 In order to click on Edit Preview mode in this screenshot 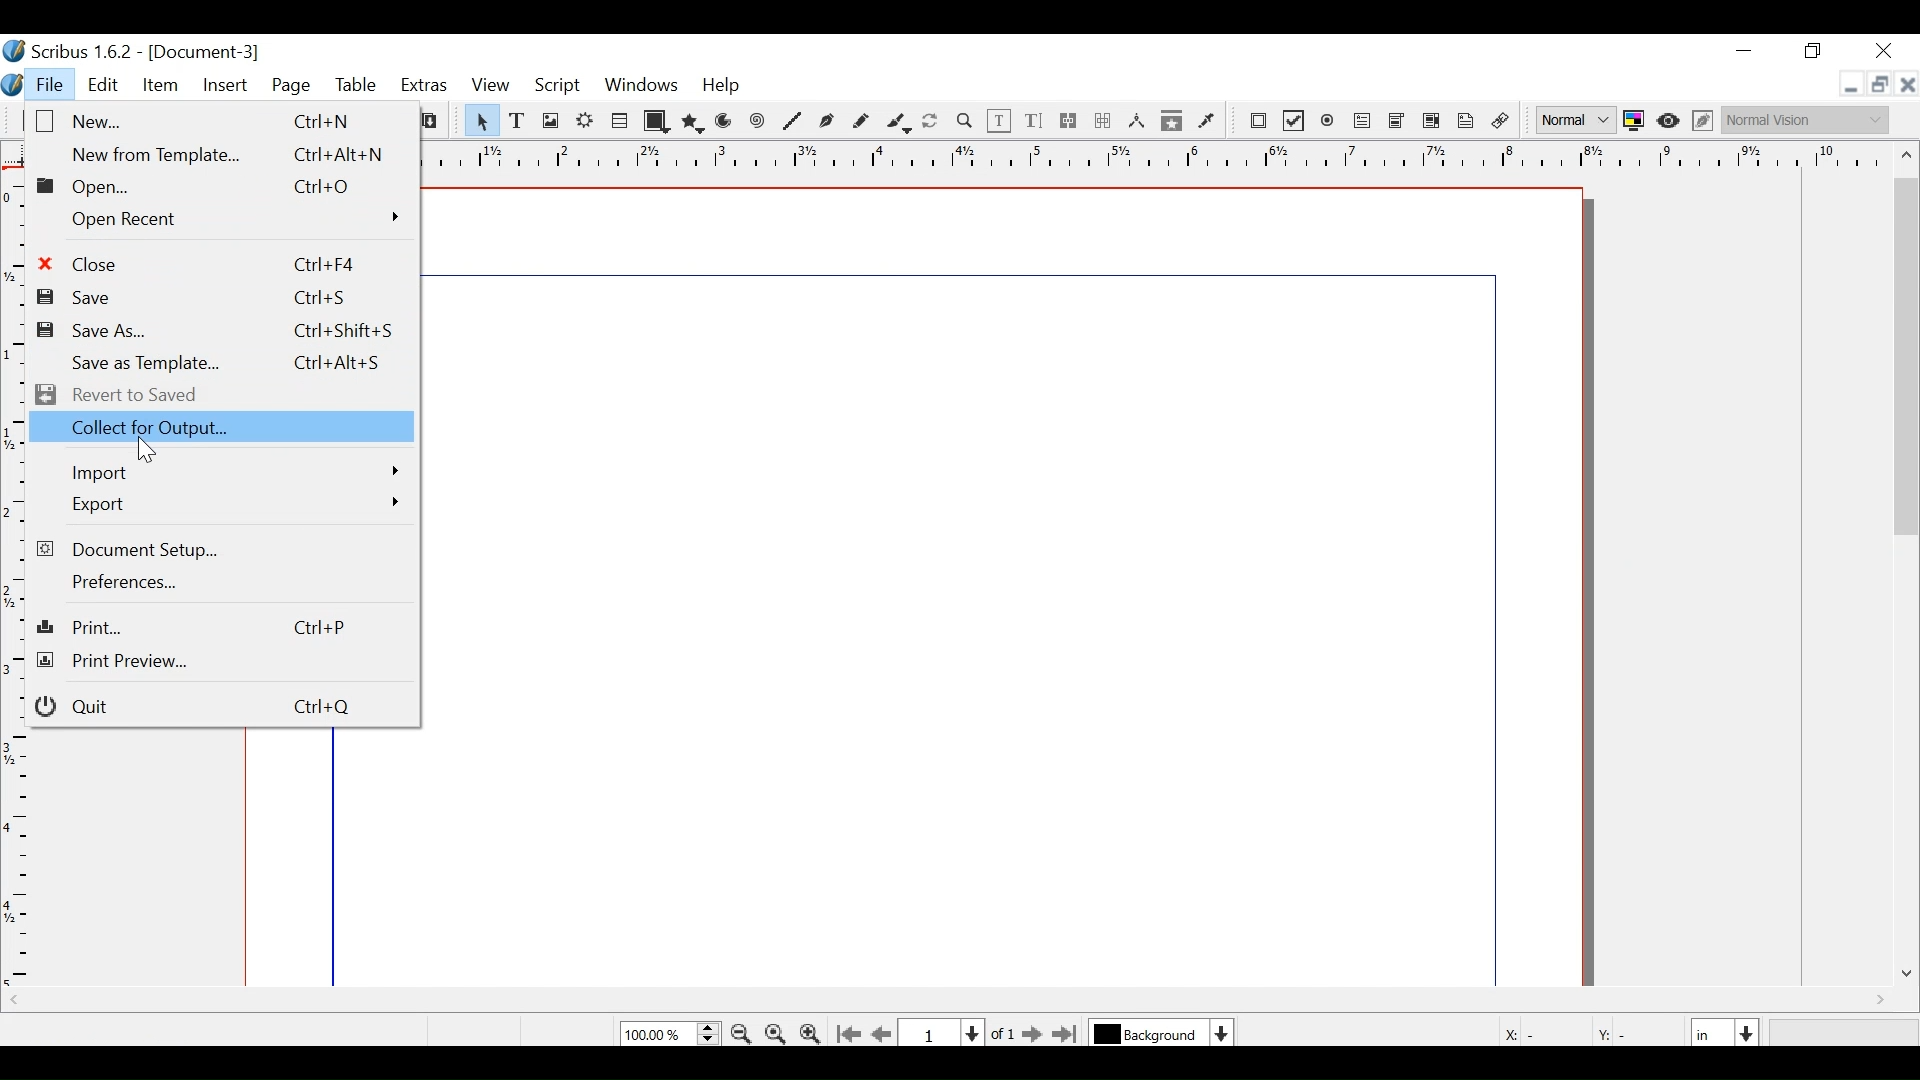, I will do `click(1705, 122)`.